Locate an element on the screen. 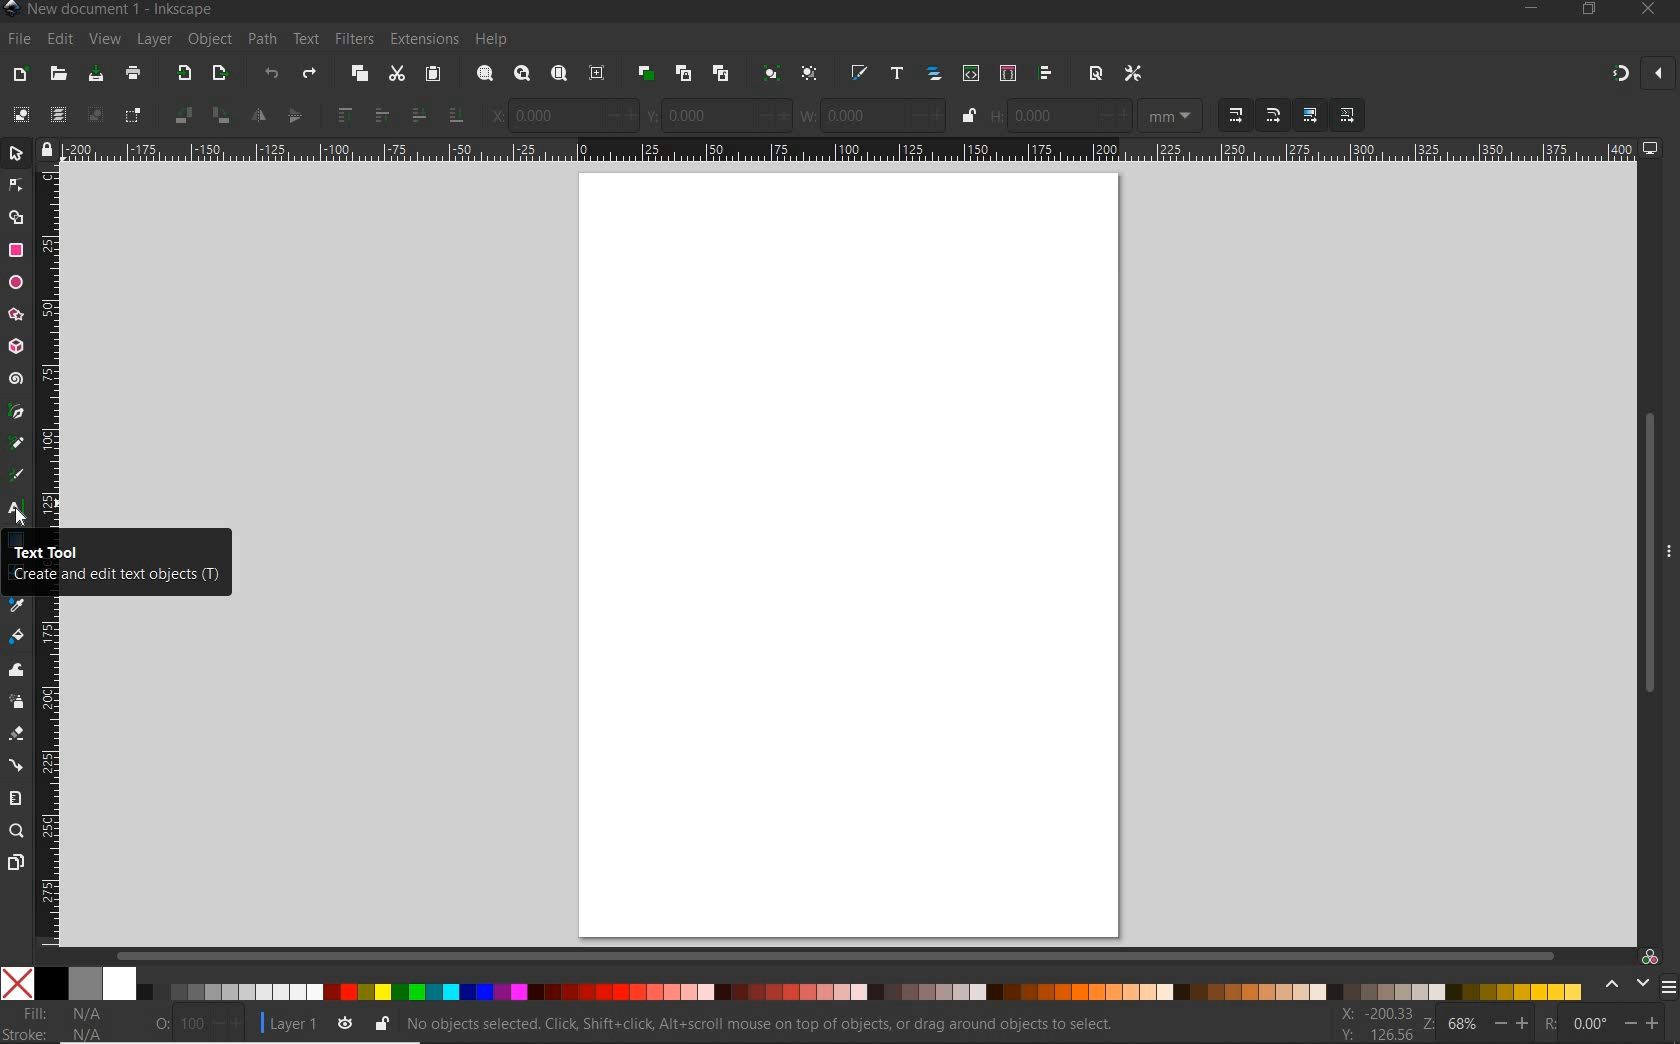 The image size is (1680, 1044). open export is located at coordinates (219, 75).